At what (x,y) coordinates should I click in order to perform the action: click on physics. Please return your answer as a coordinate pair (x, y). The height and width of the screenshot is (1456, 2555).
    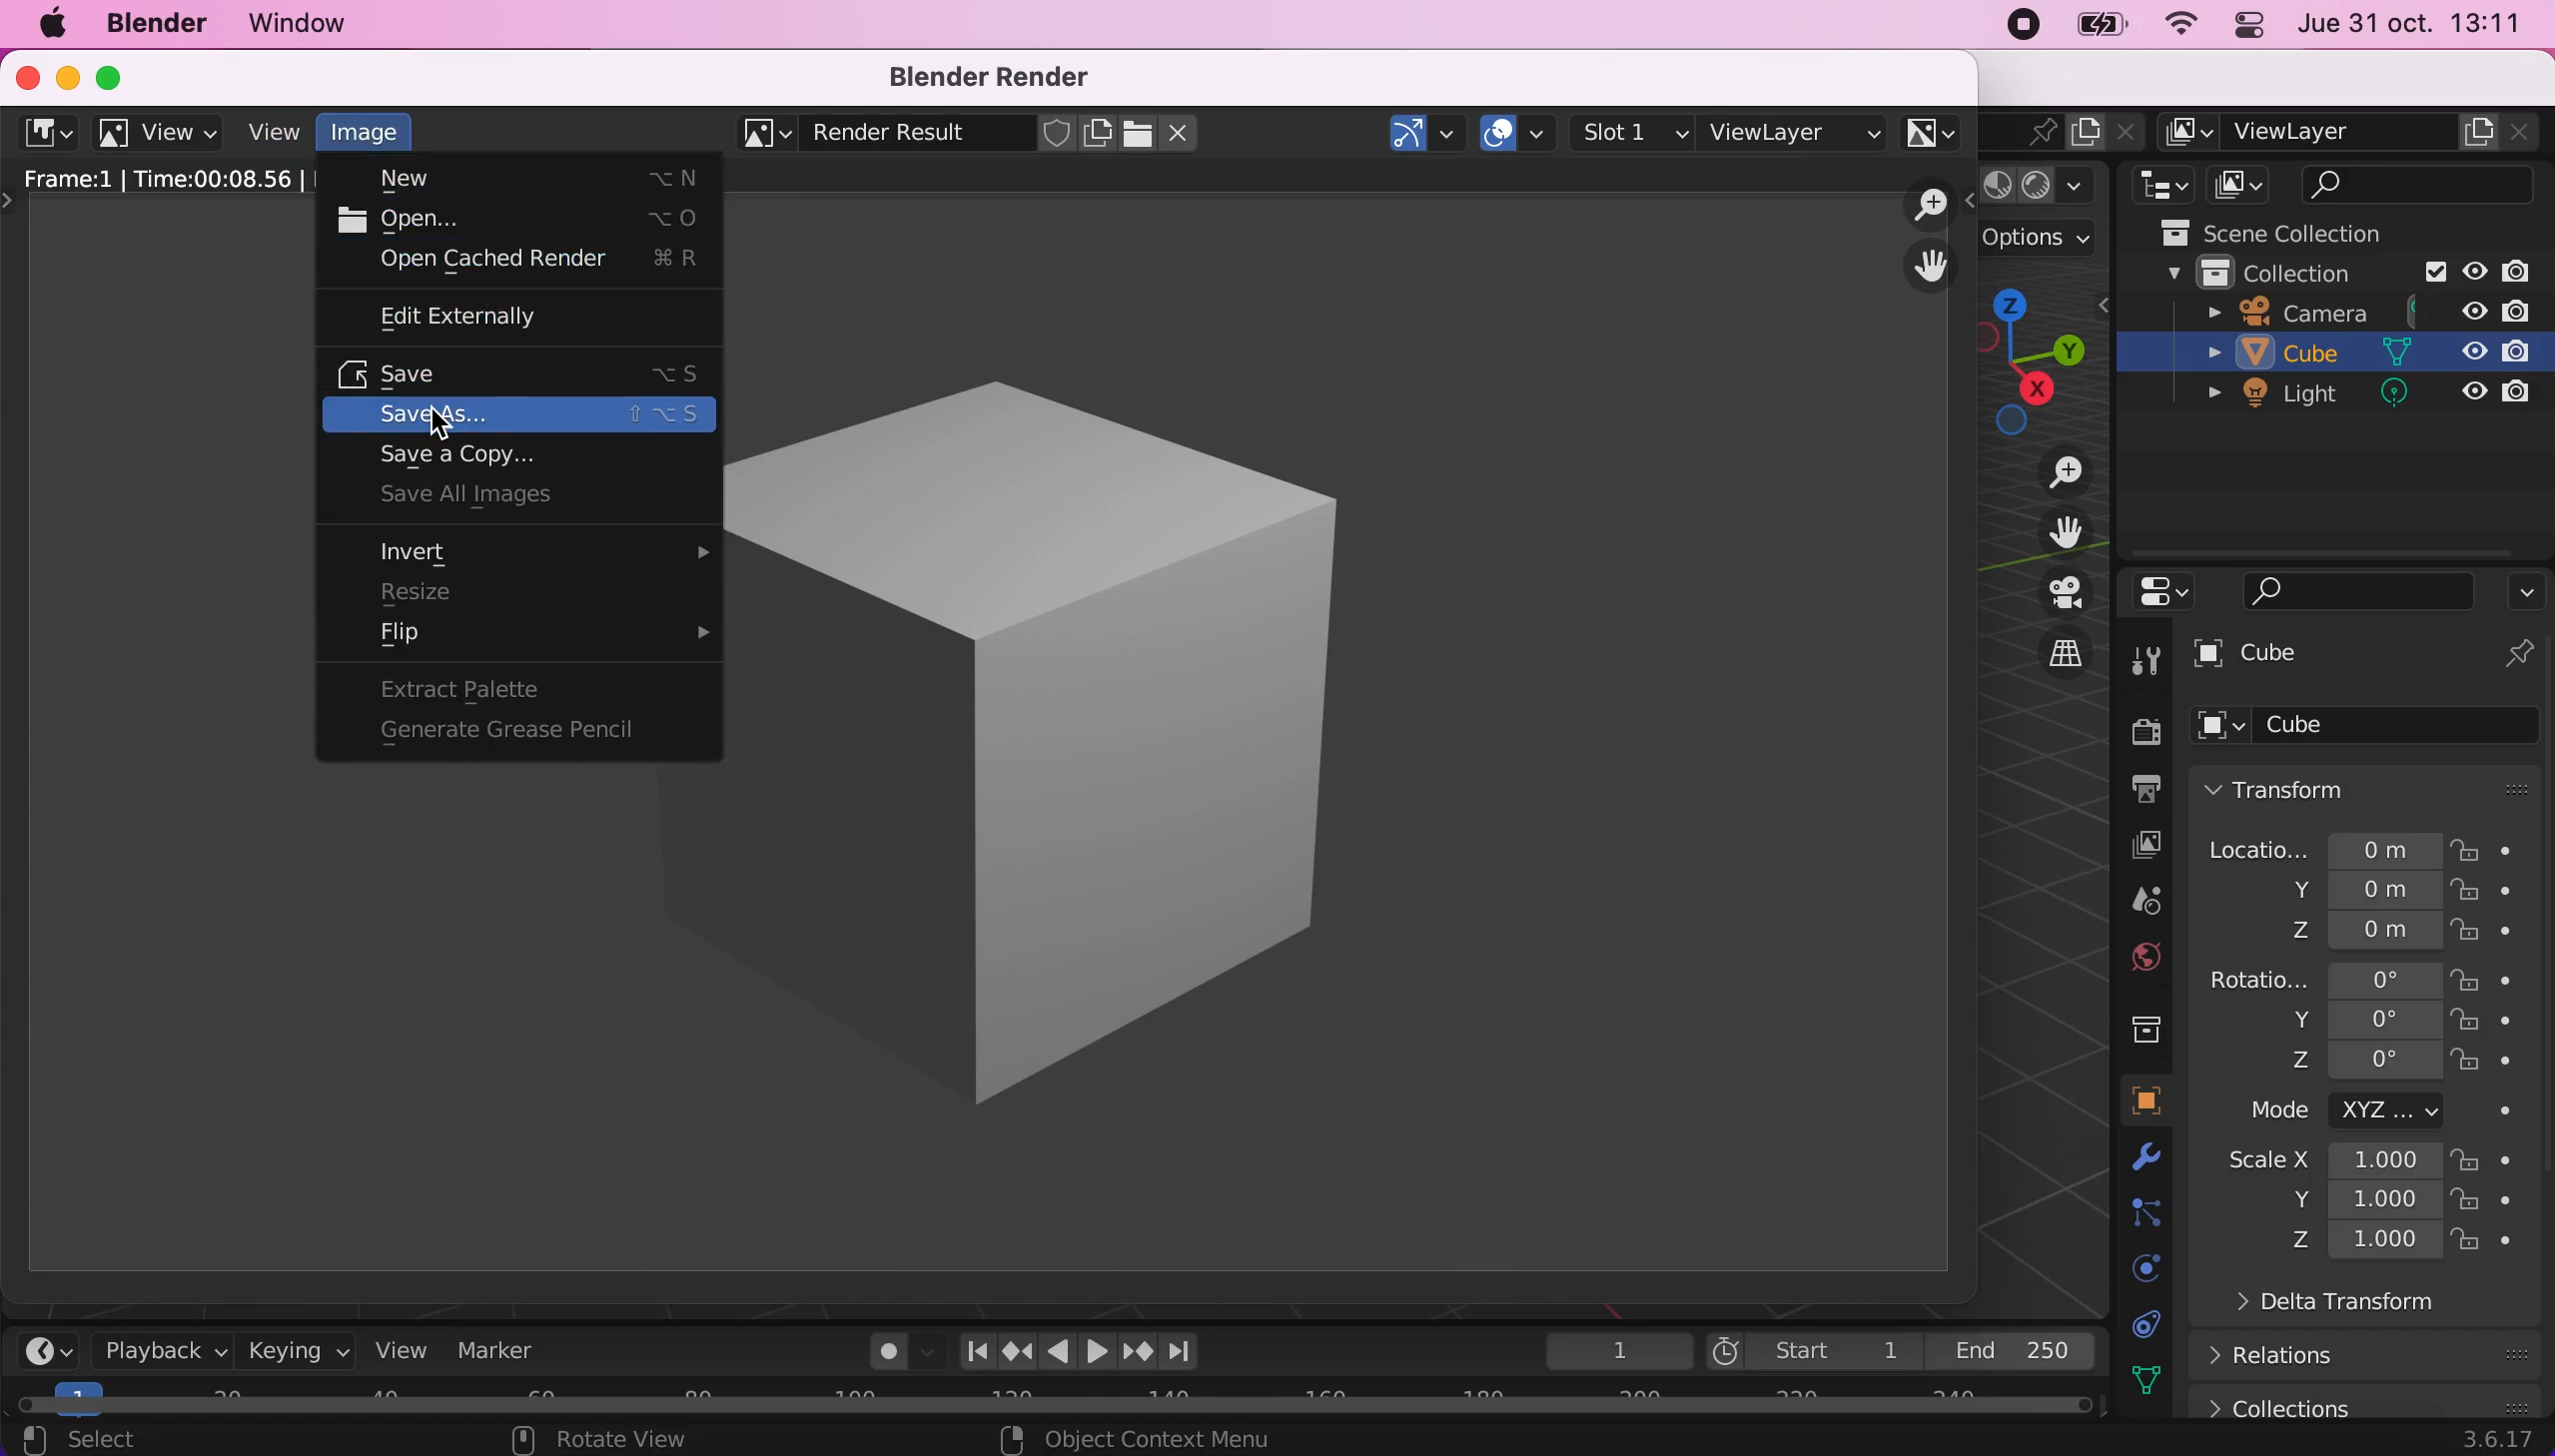
    Looking at the image, I should click on (2156, 1163).